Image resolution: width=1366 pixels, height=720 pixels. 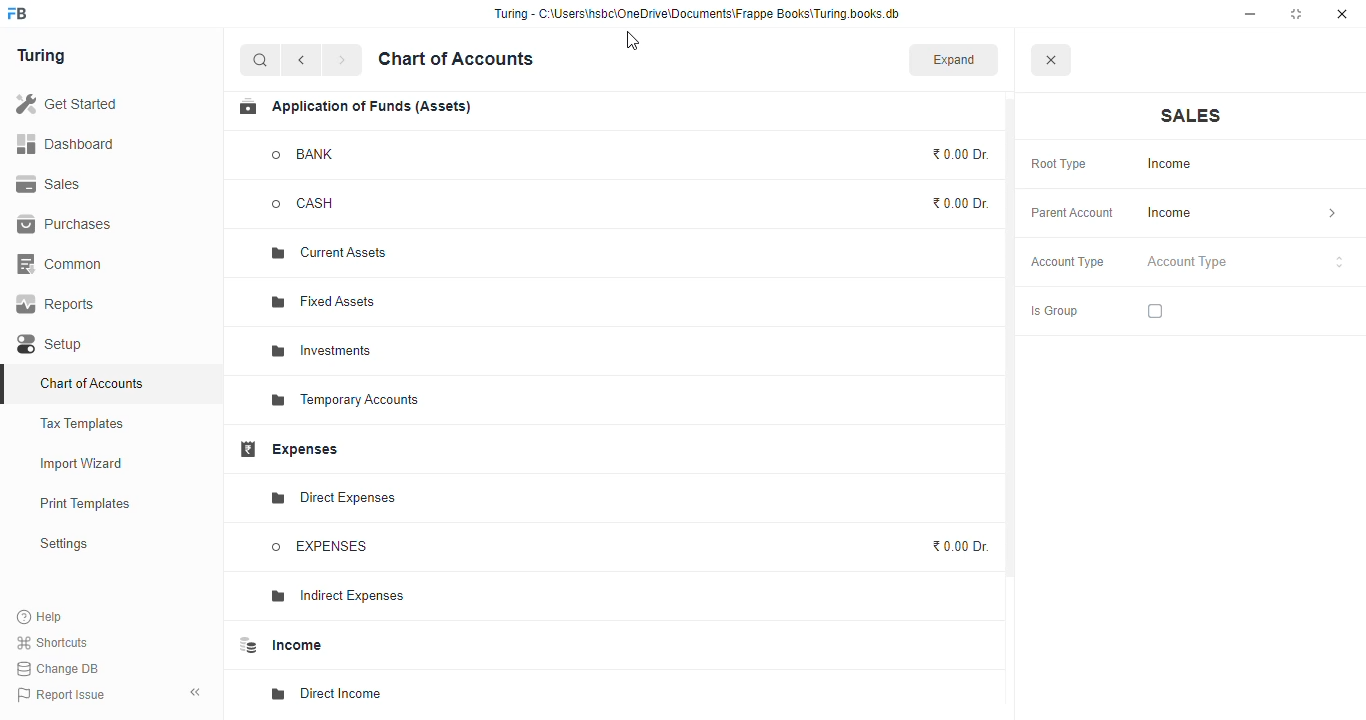 I want to click on chart of accounts, so click(x=456, y=59).